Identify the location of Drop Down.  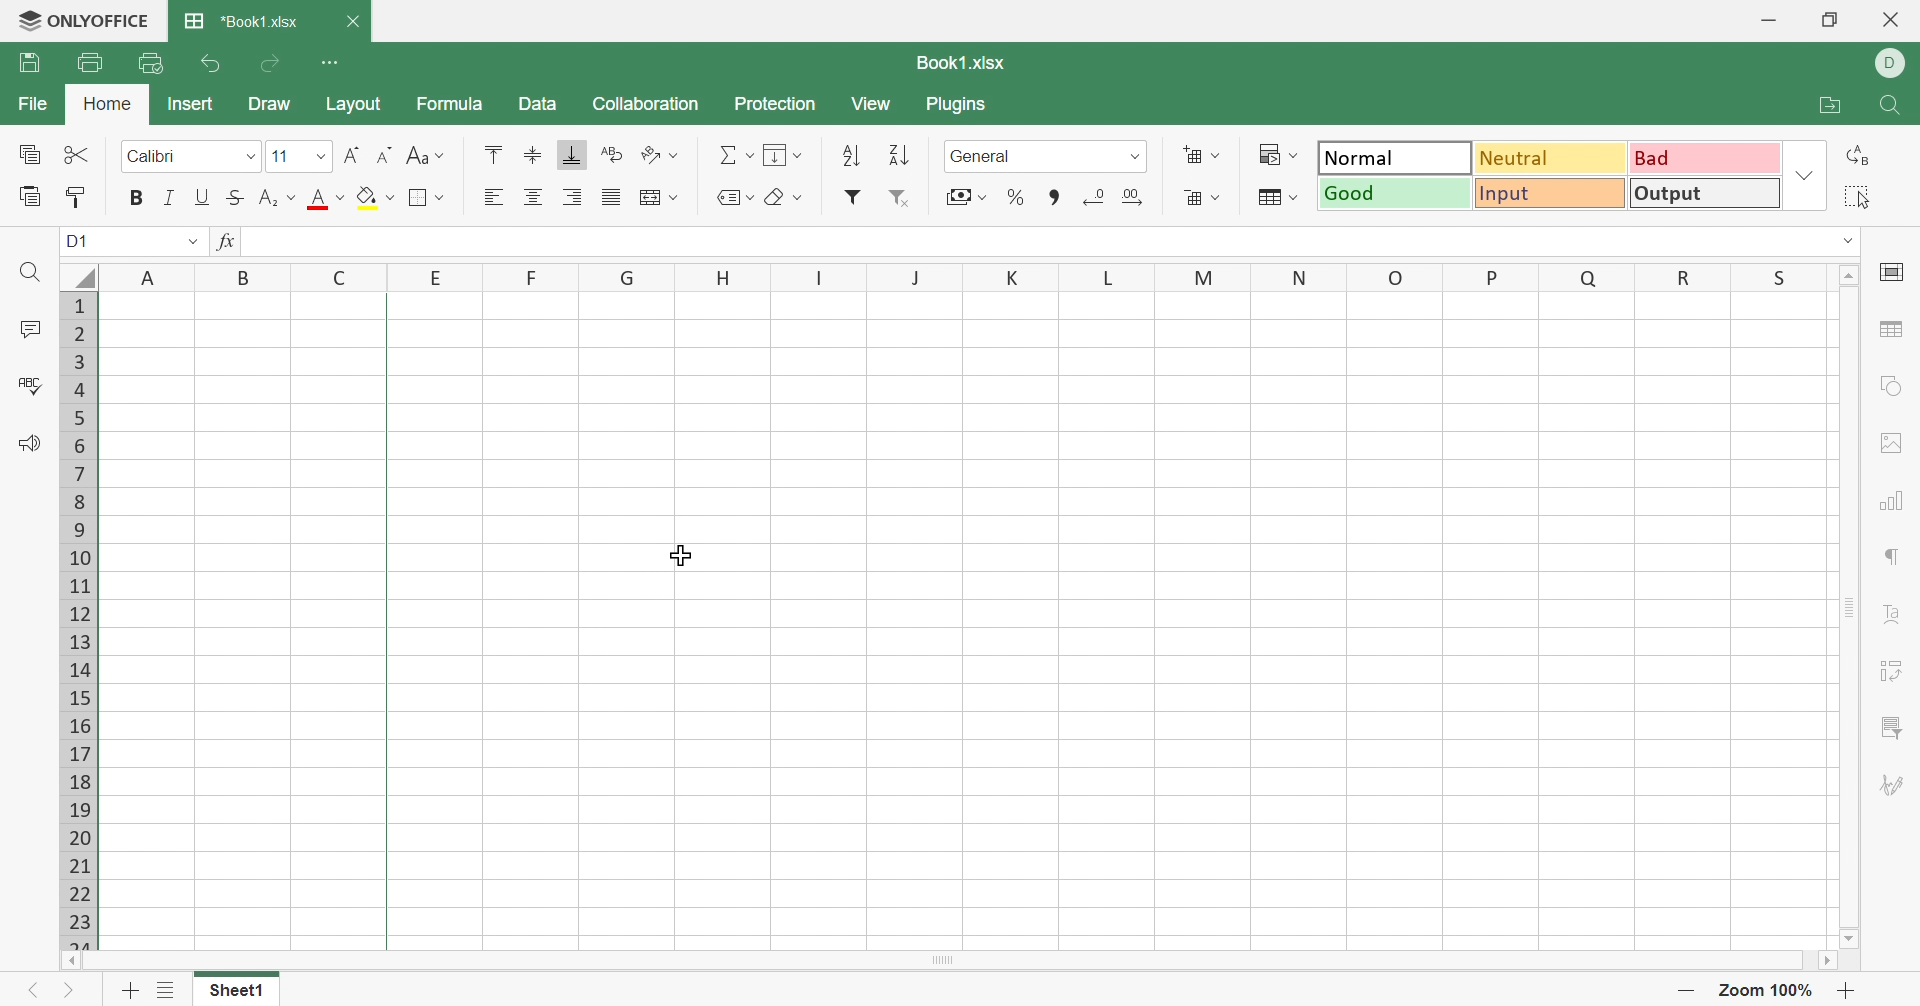
(1845, 241).